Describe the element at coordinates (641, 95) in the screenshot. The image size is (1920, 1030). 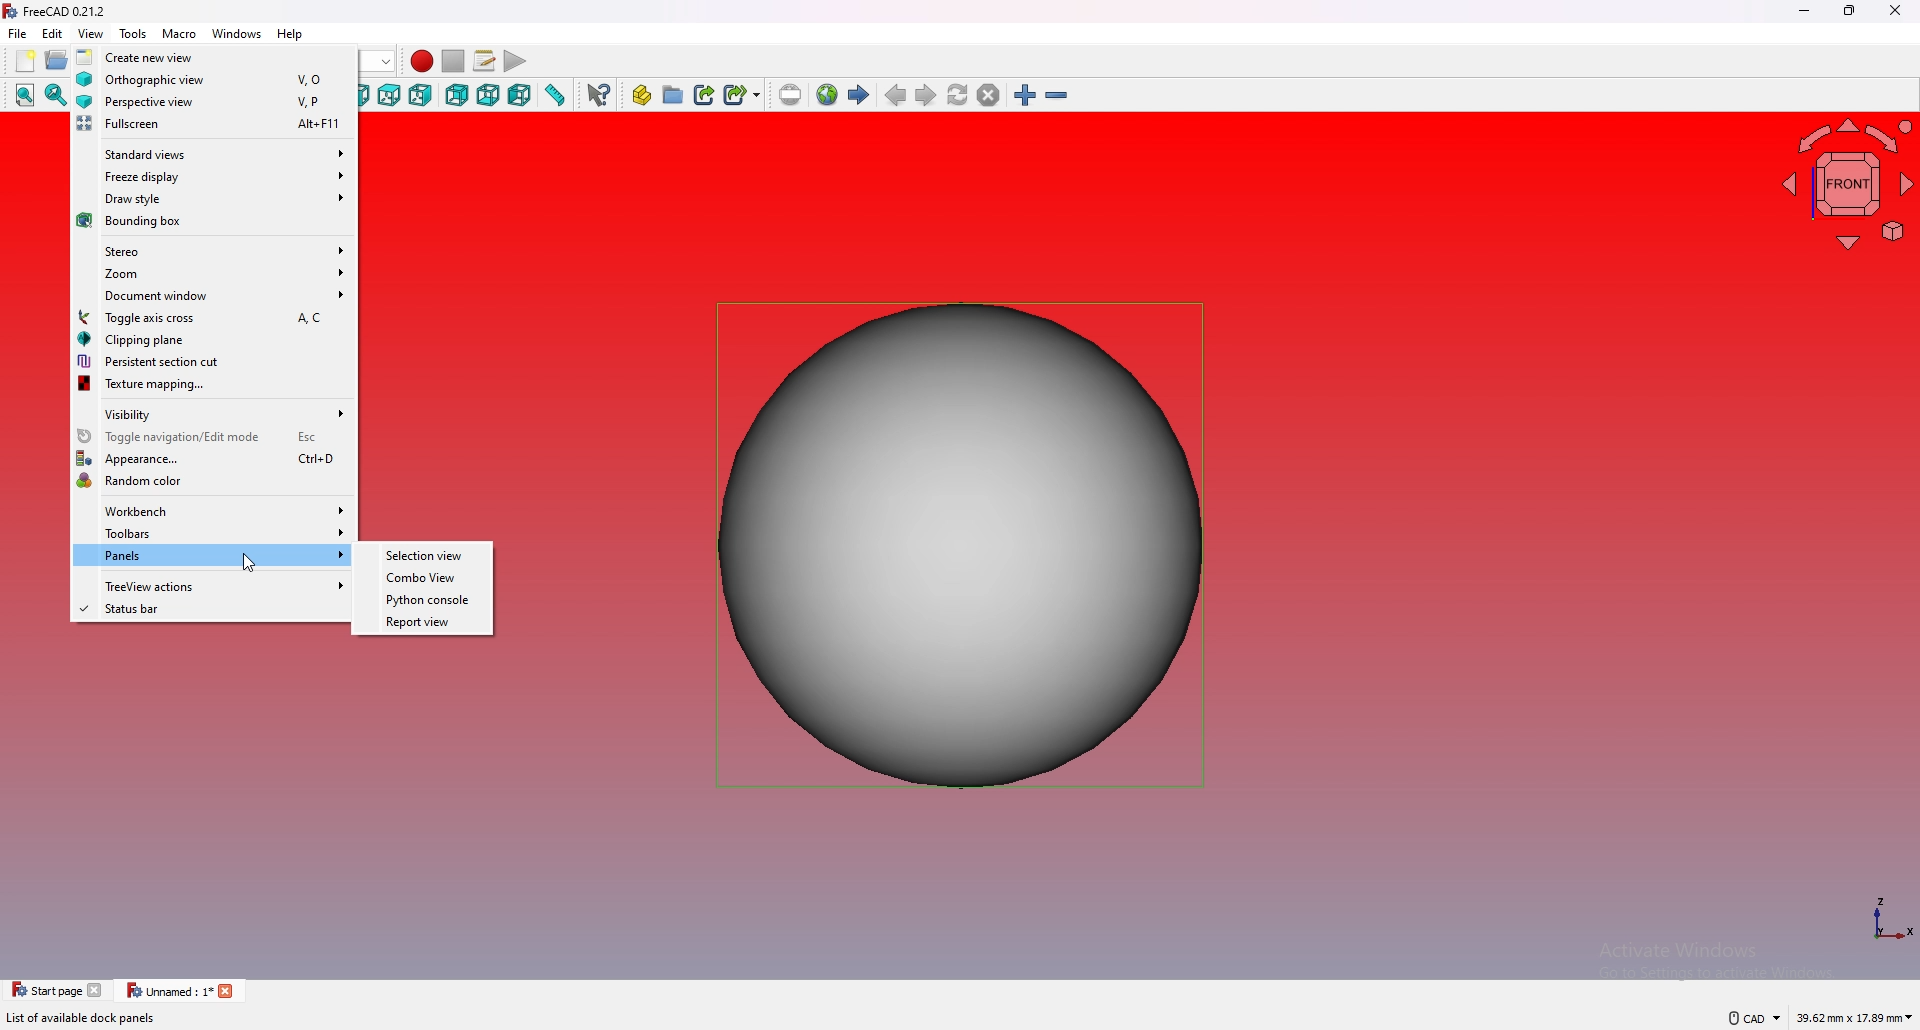
I see `create part` at that location.